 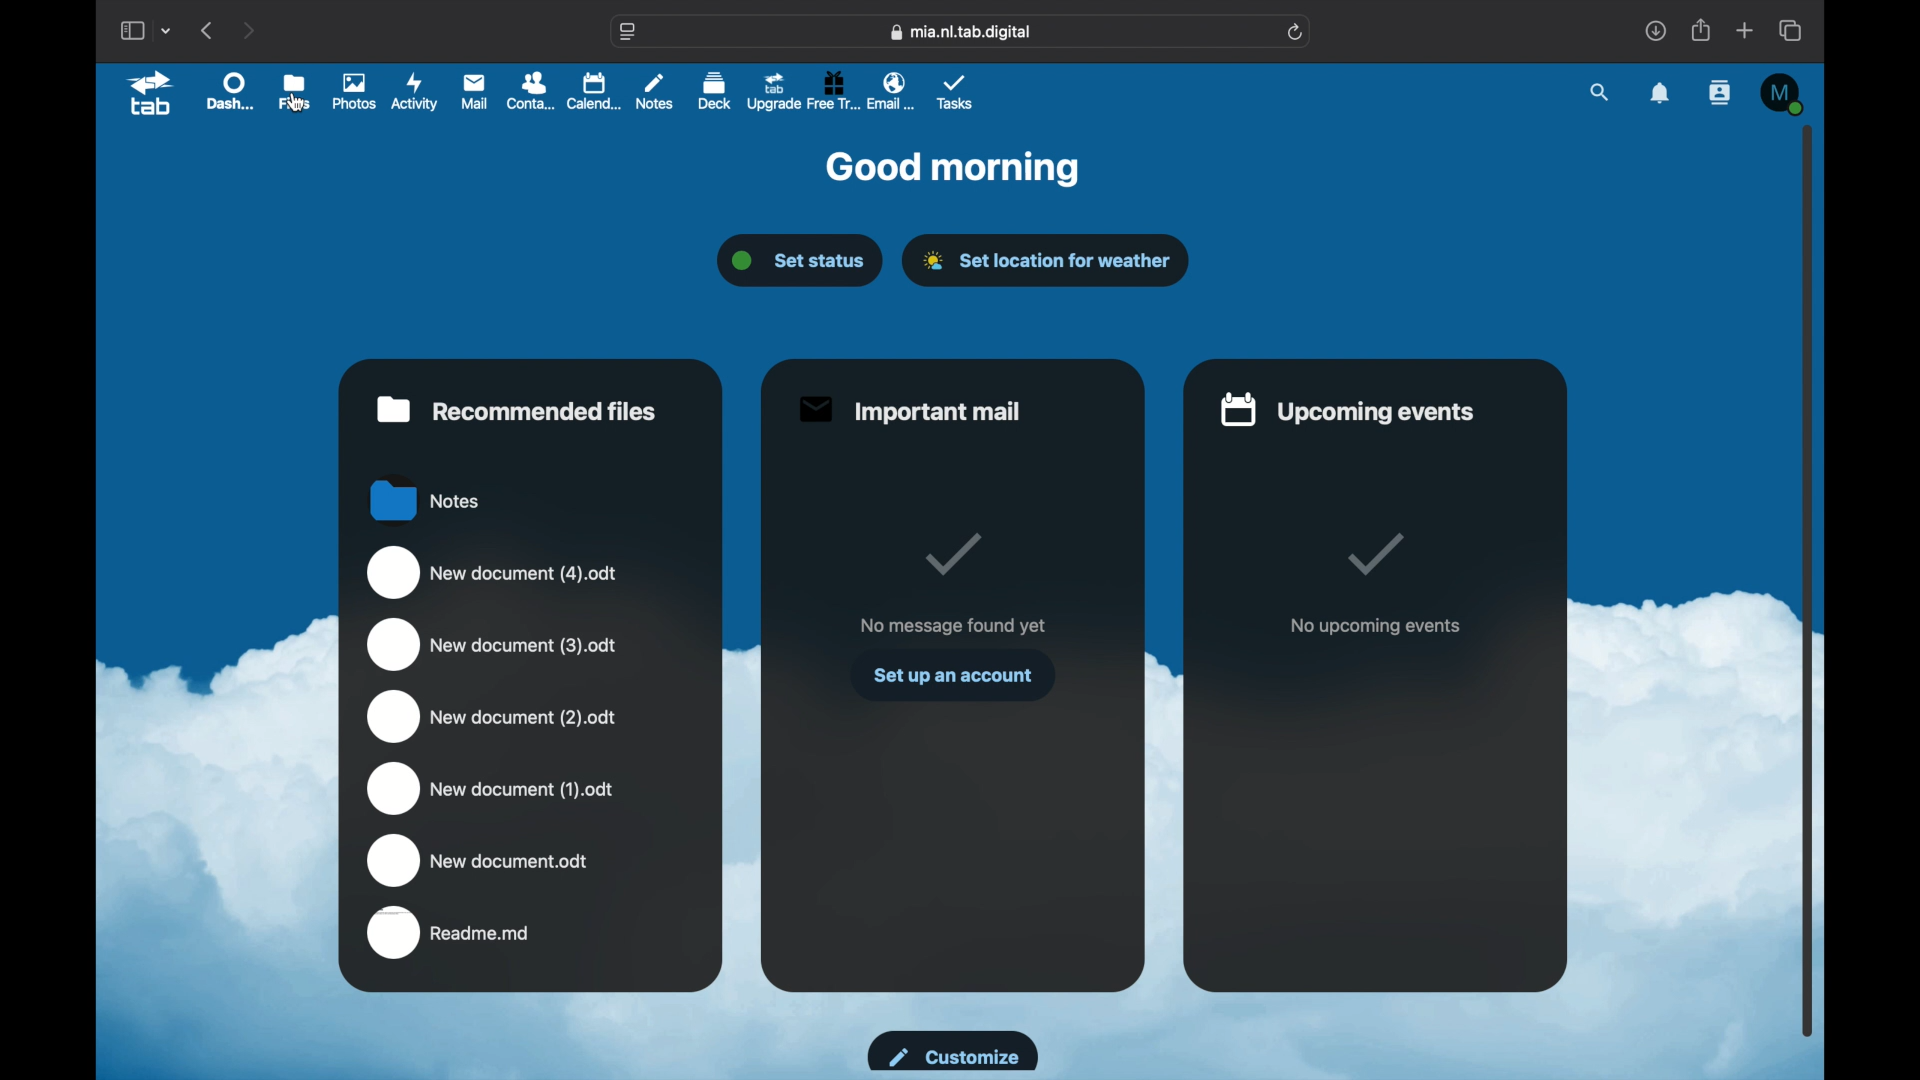 What do you see at coordinates (832, 90) in the screenshot?
I see `free trial` at bounding box center [832, 90].